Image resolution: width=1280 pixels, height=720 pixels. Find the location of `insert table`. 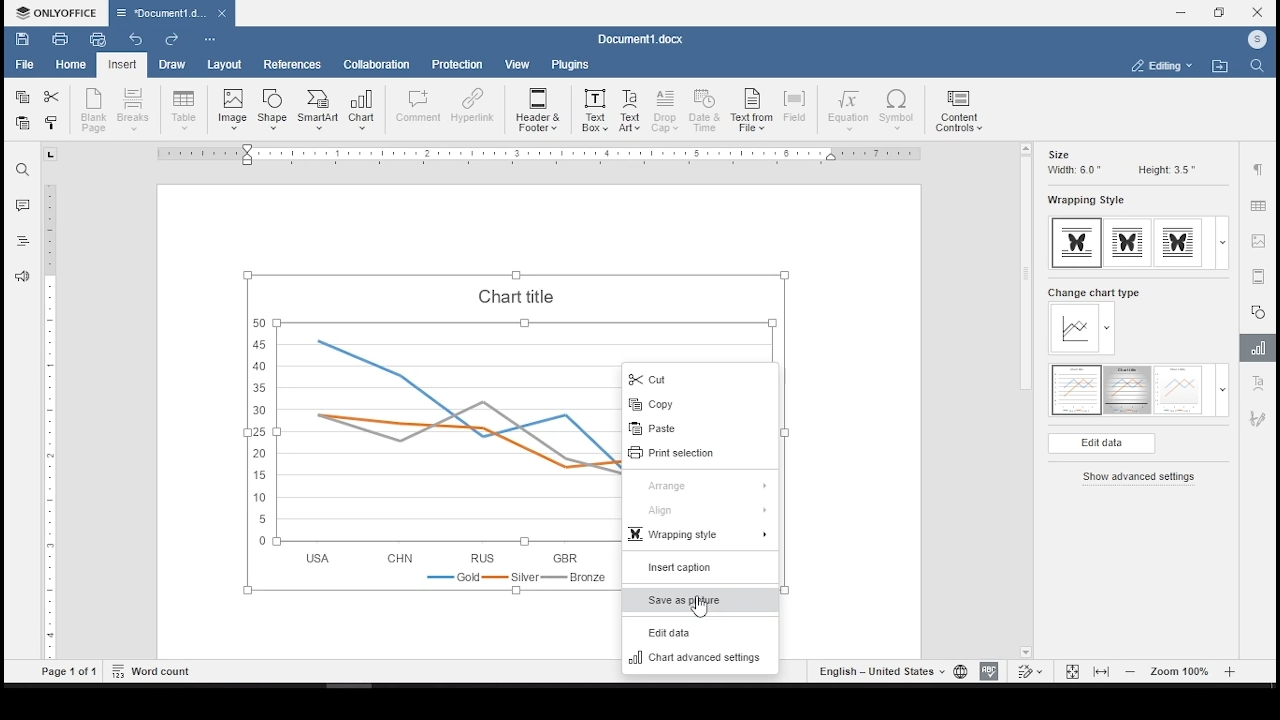

insert table is located at coordinates (184, 111).